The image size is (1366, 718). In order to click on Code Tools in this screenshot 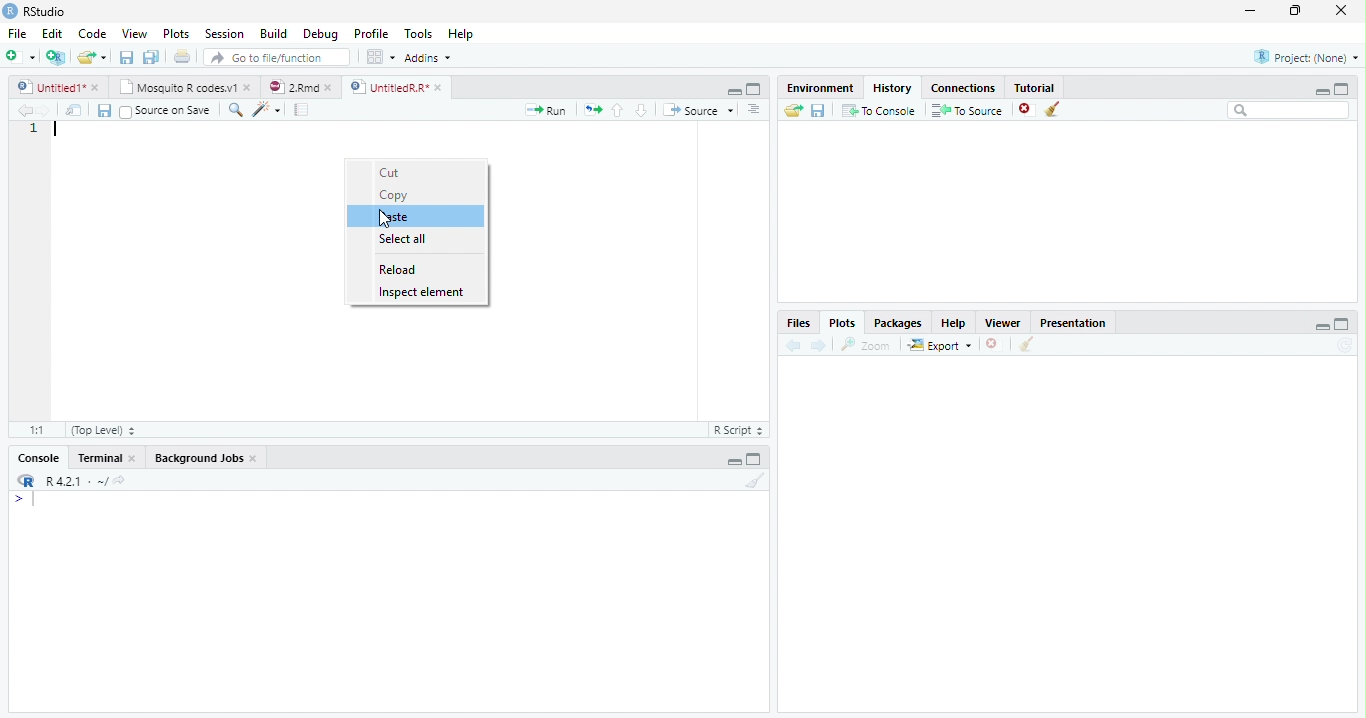, I will do `click(263, 109)`.